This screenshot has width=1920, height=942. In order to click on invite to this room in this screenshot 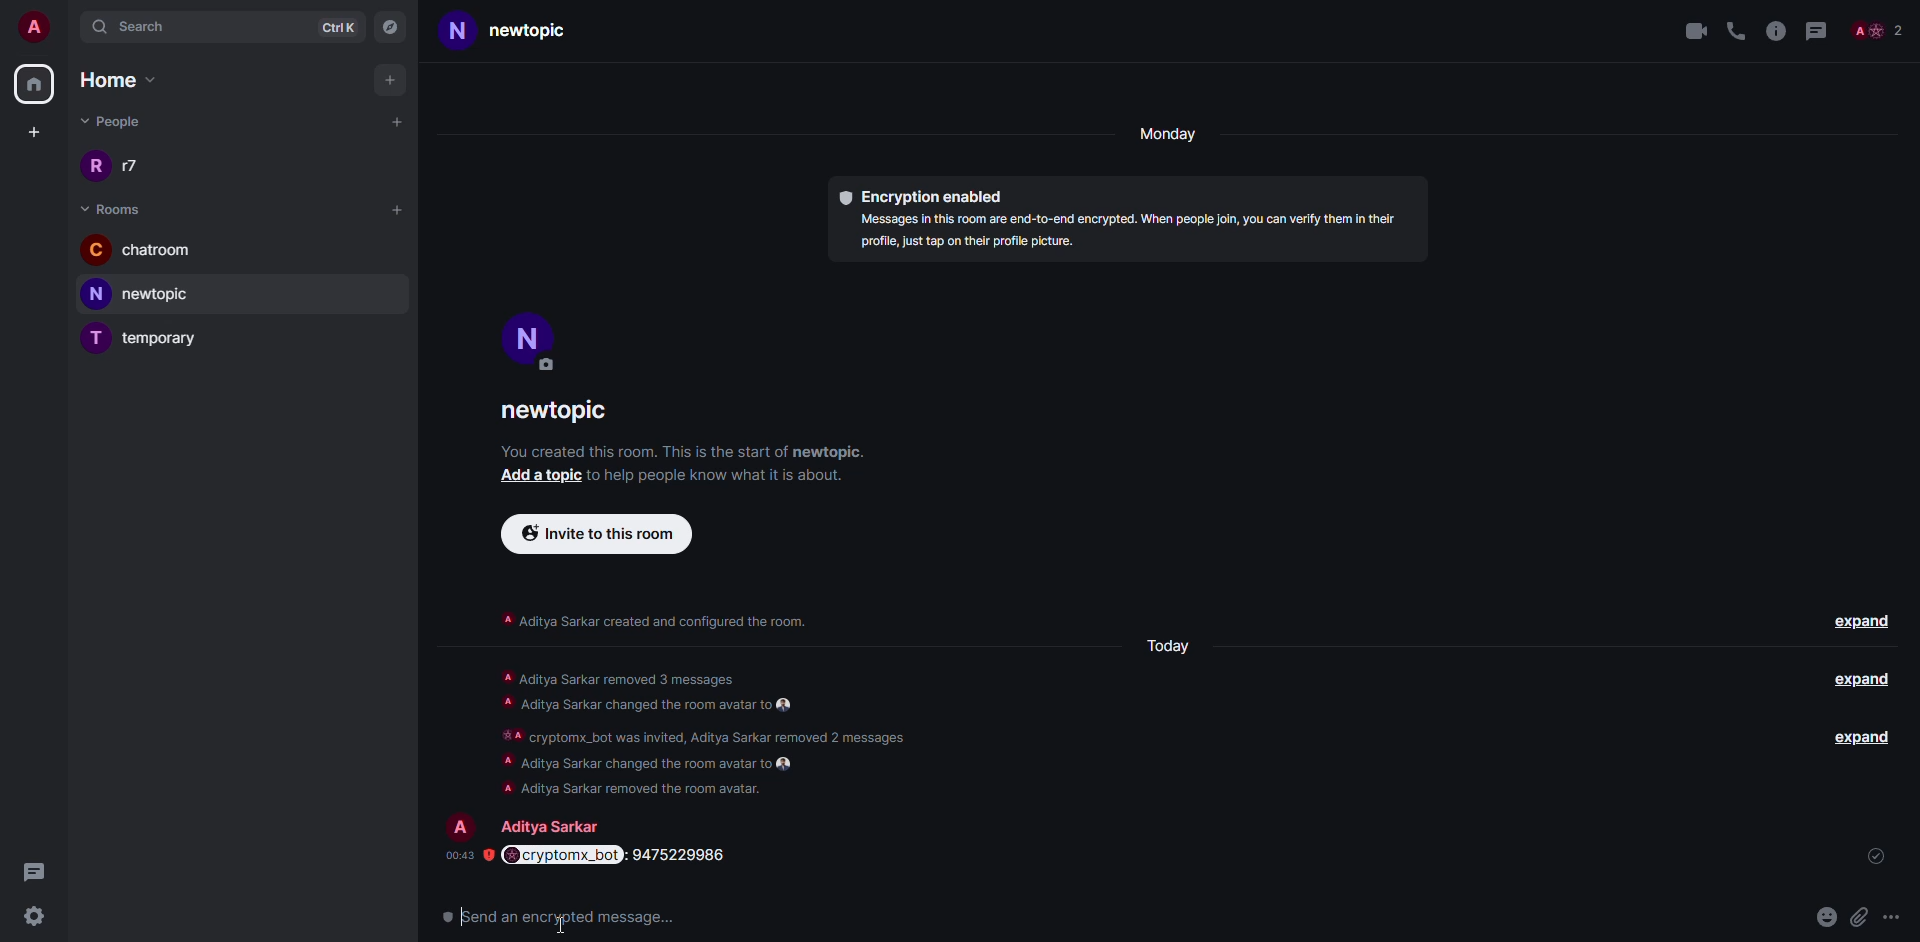, I will do `click(598, 533)`.